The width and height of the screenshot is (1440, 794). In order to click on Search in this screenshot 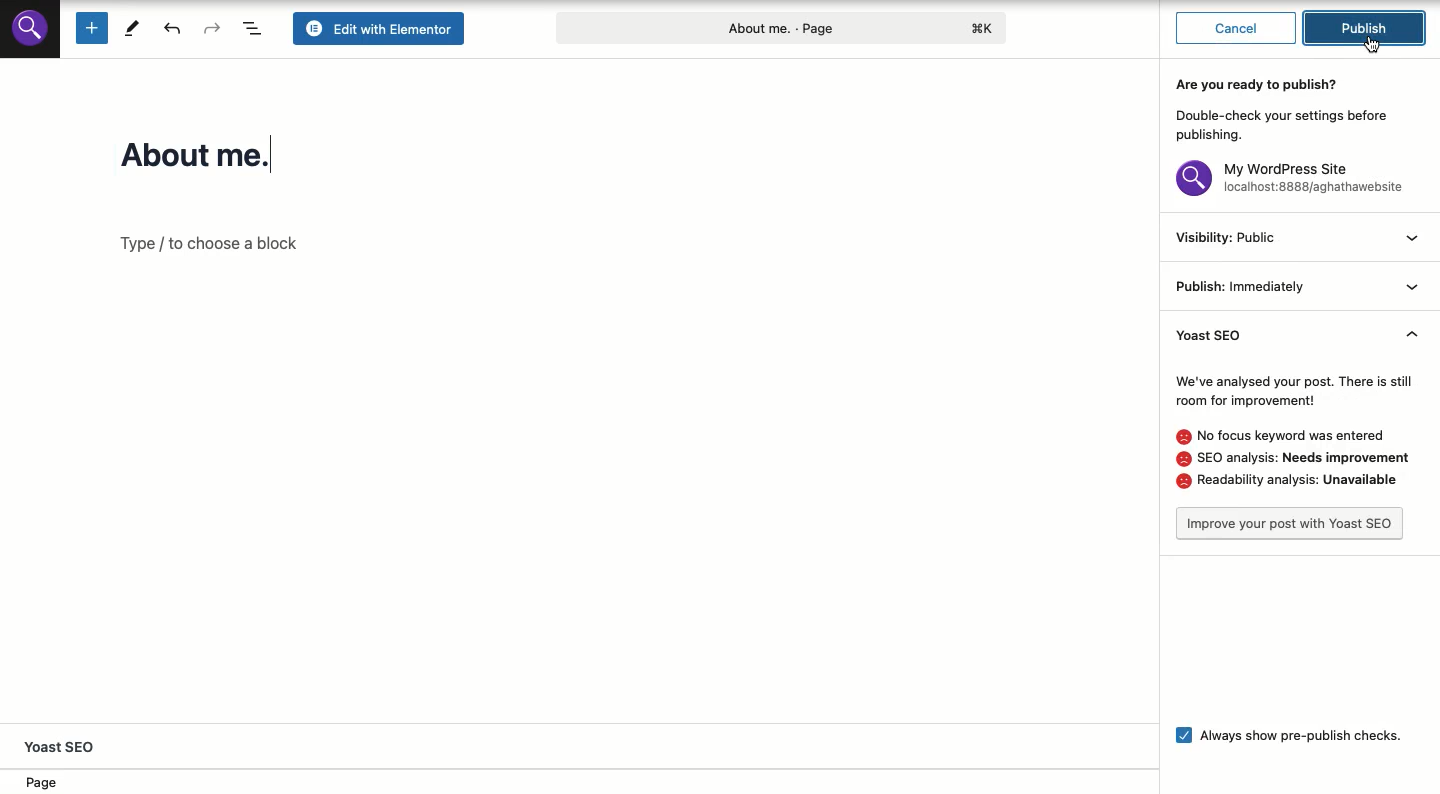, I will do `click(30, 27)`.